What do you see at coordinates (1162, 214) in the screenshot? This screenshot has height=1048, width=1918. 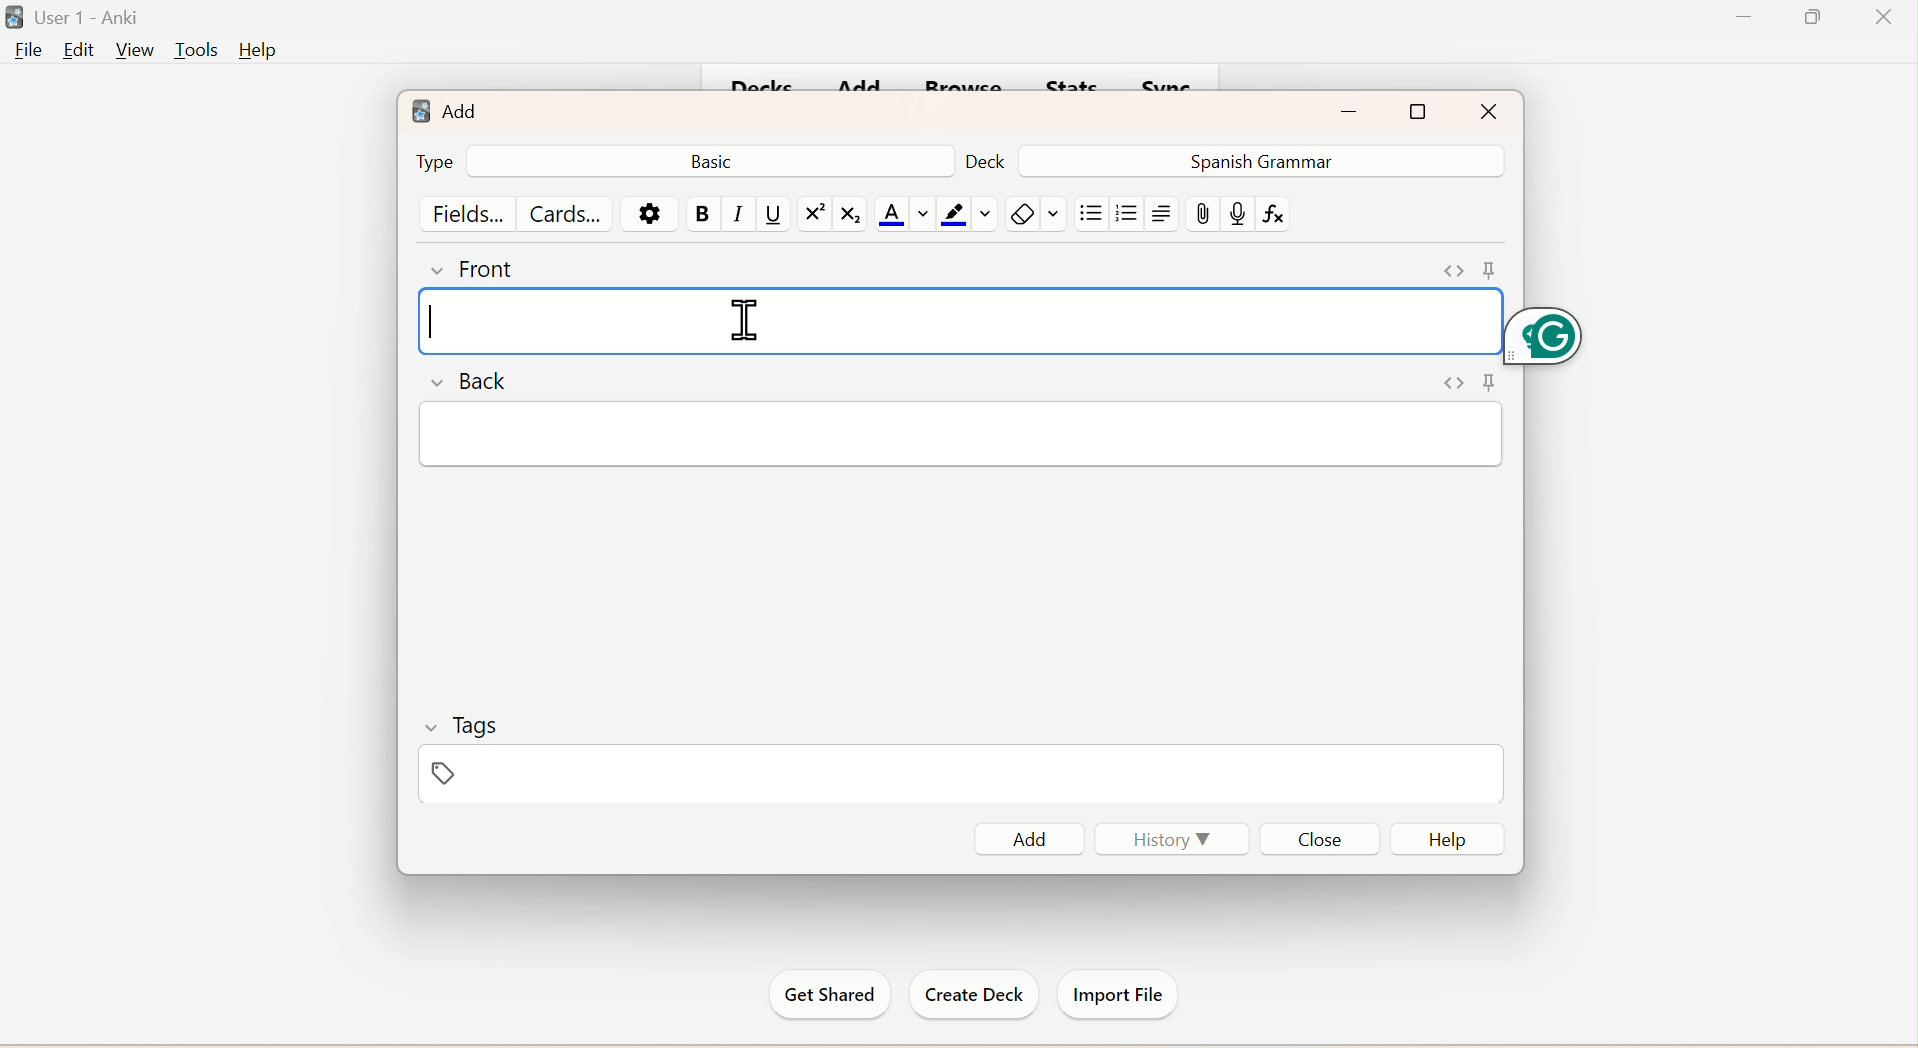 I see `Text Alignment` at bounding box center [1162, 214].